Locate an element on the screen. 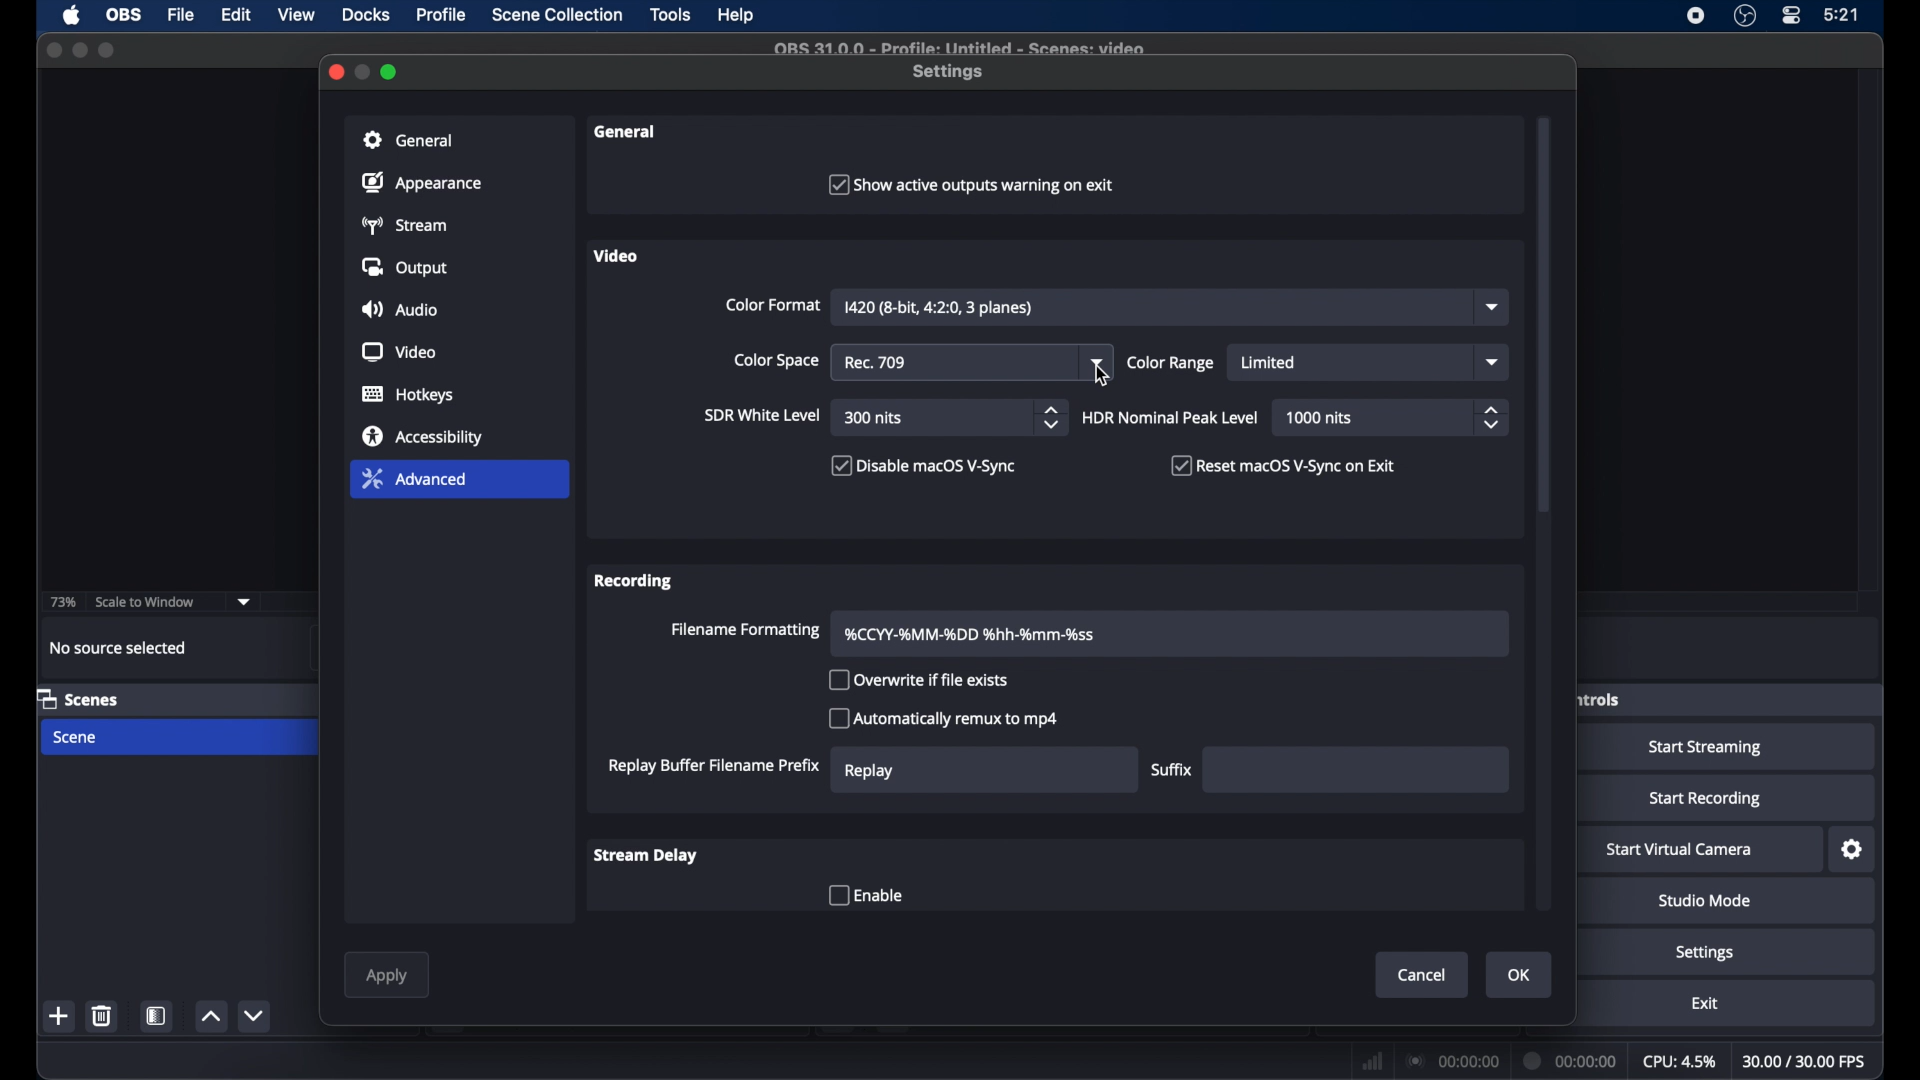 The height and width of the screenshot is (1080, 1920). color format is located at coordinates (773, 305).